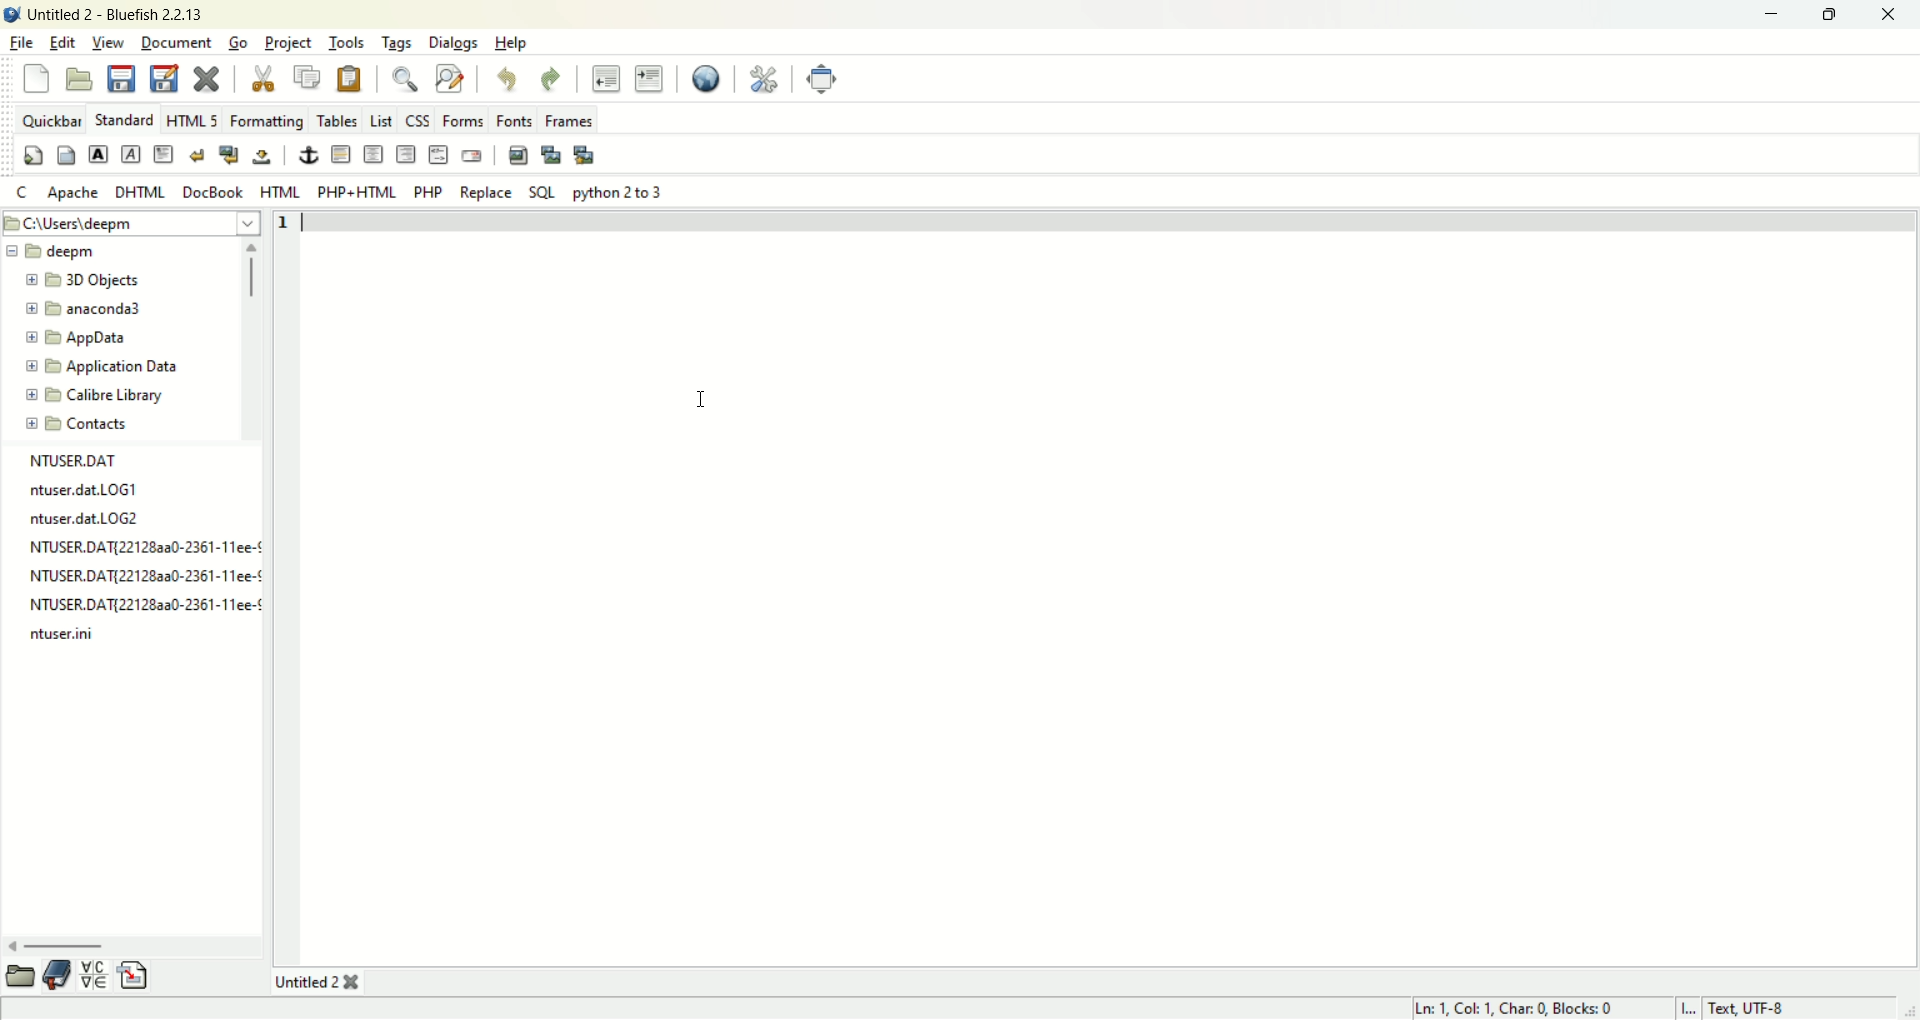 The image size is (1920, 1020). What do you see at coordinates (121, 77) in the screenshot?
I see `save current file` at bounding box center [121, 77].